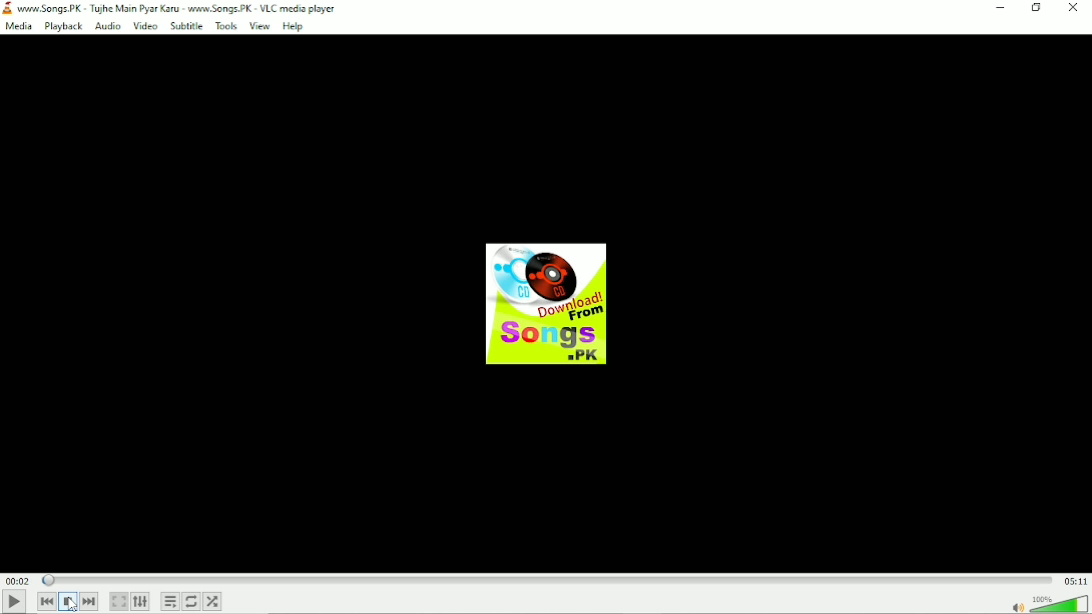 The width and height of the screenshot is (1092, 614). Describe the element at coordinates (141, 601) in the screenshot. I see `Show extended settings` at that location.